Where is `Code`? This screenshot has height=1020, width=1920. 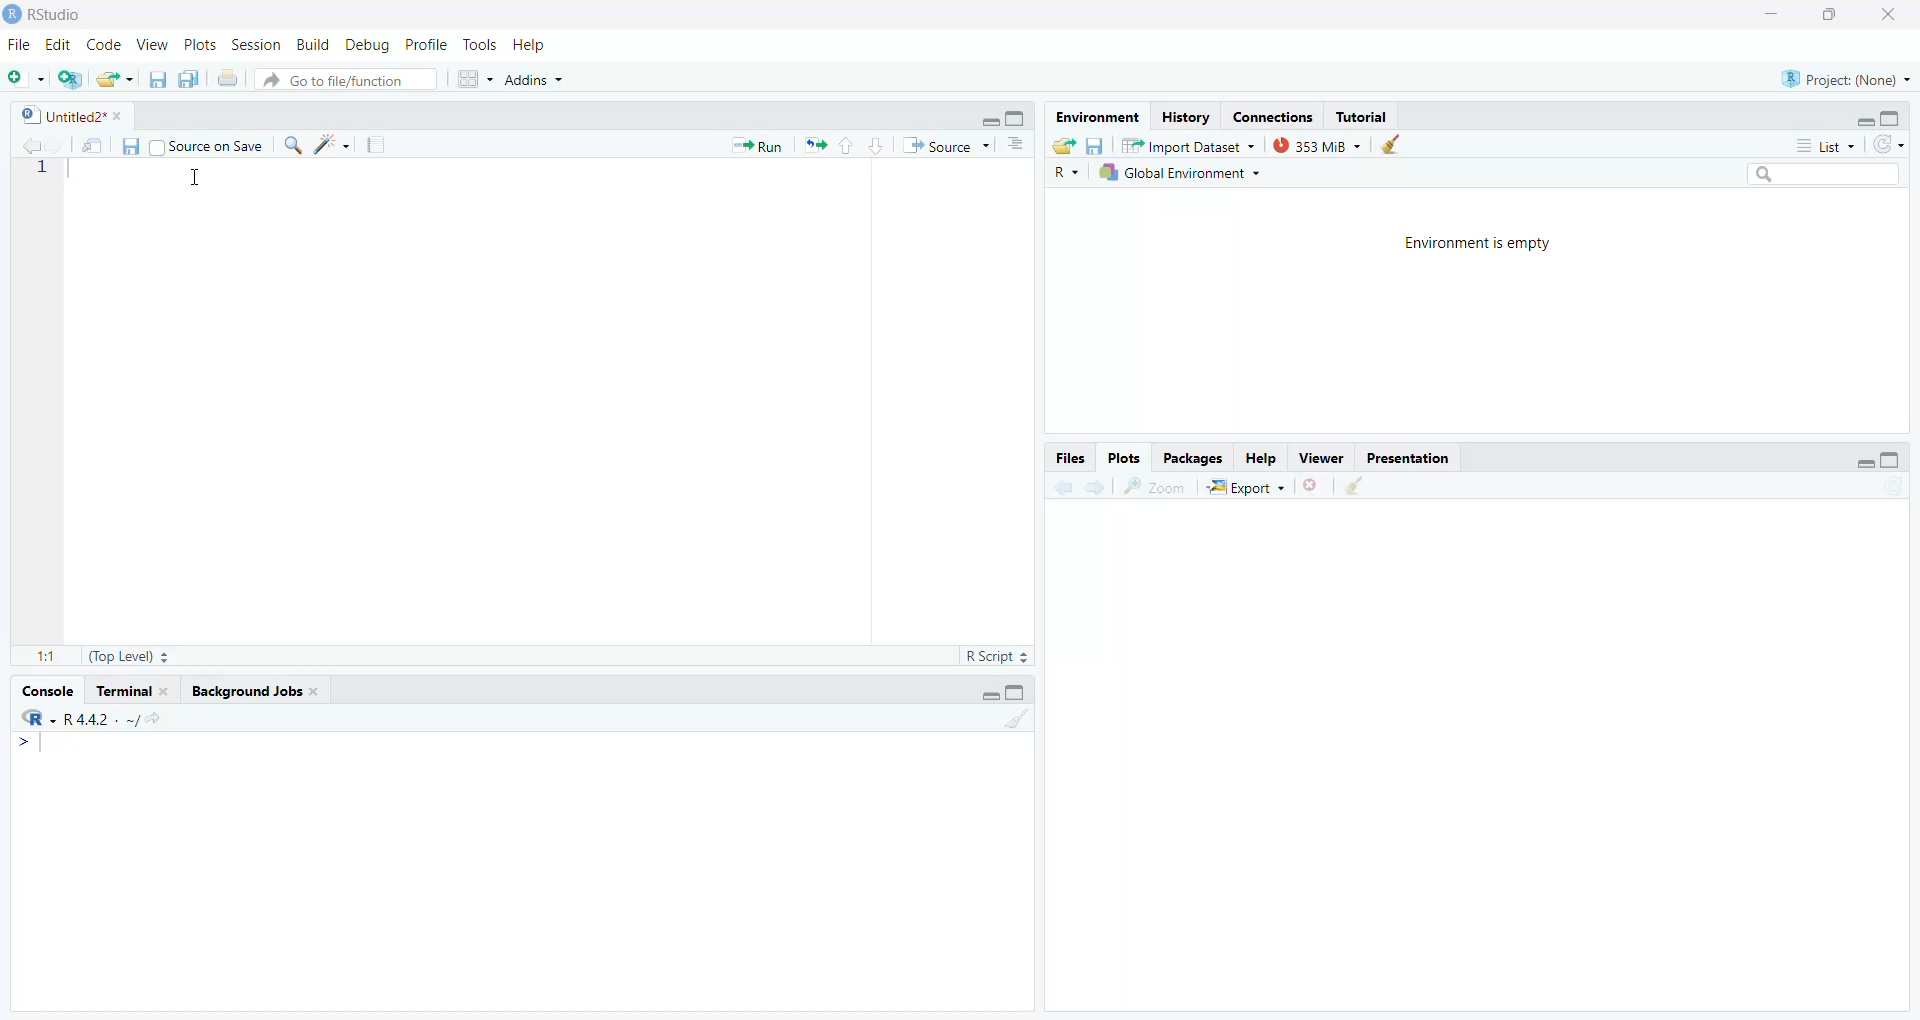 Code is located at coordinates (101, 46).